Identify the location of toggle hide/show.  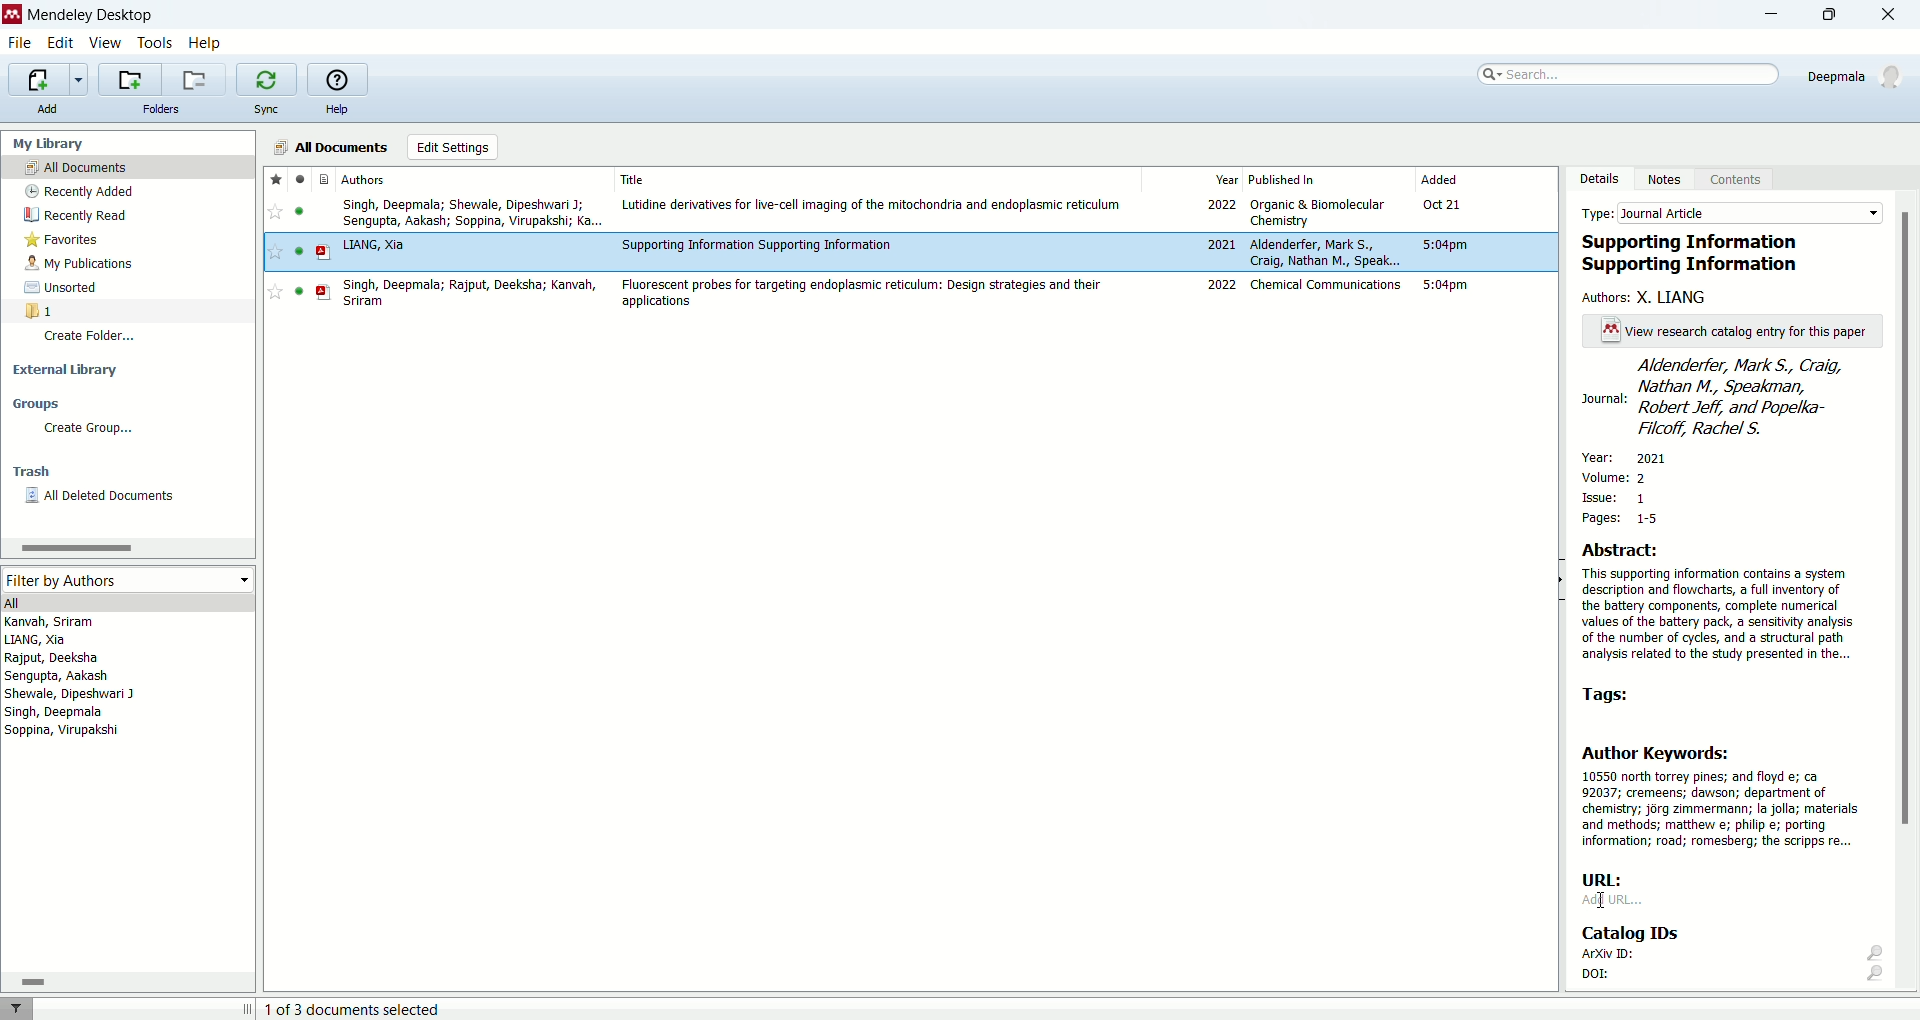
(1559, 581).